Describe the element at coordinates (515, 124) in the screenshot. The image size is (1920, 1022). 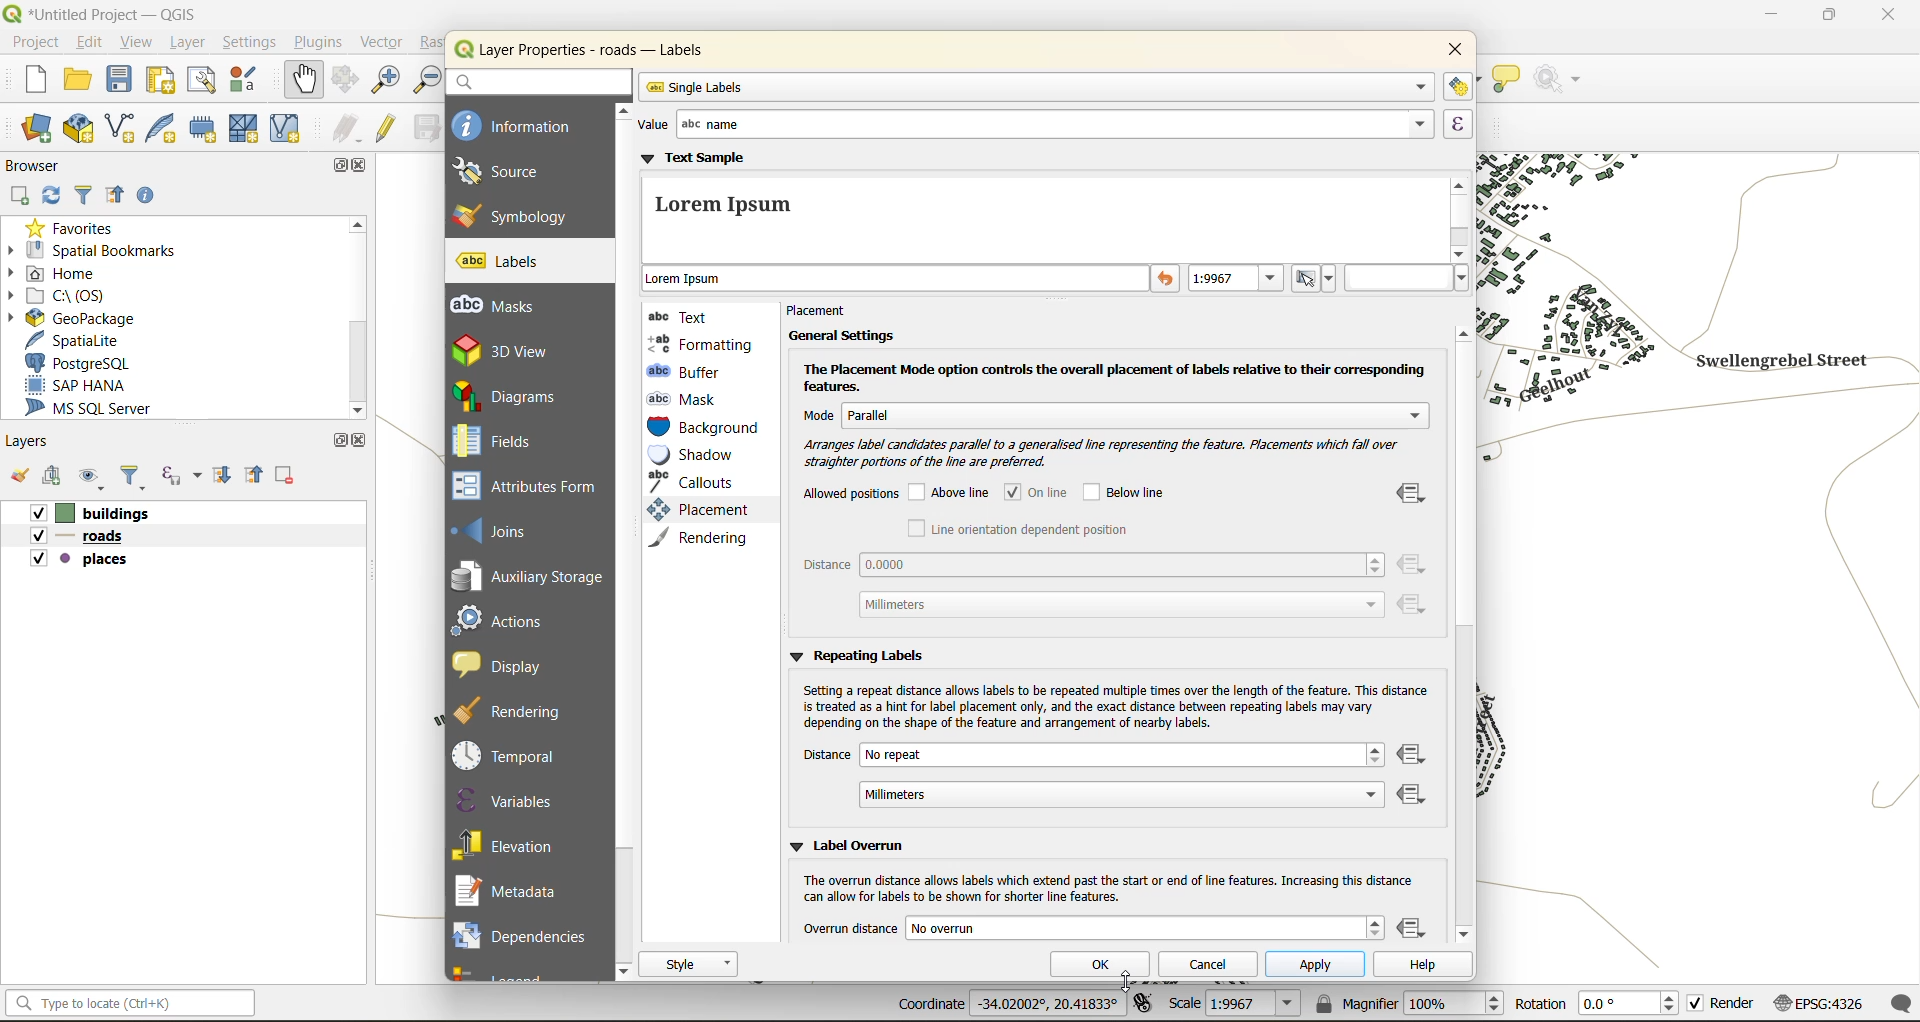
I see `information` at that location.